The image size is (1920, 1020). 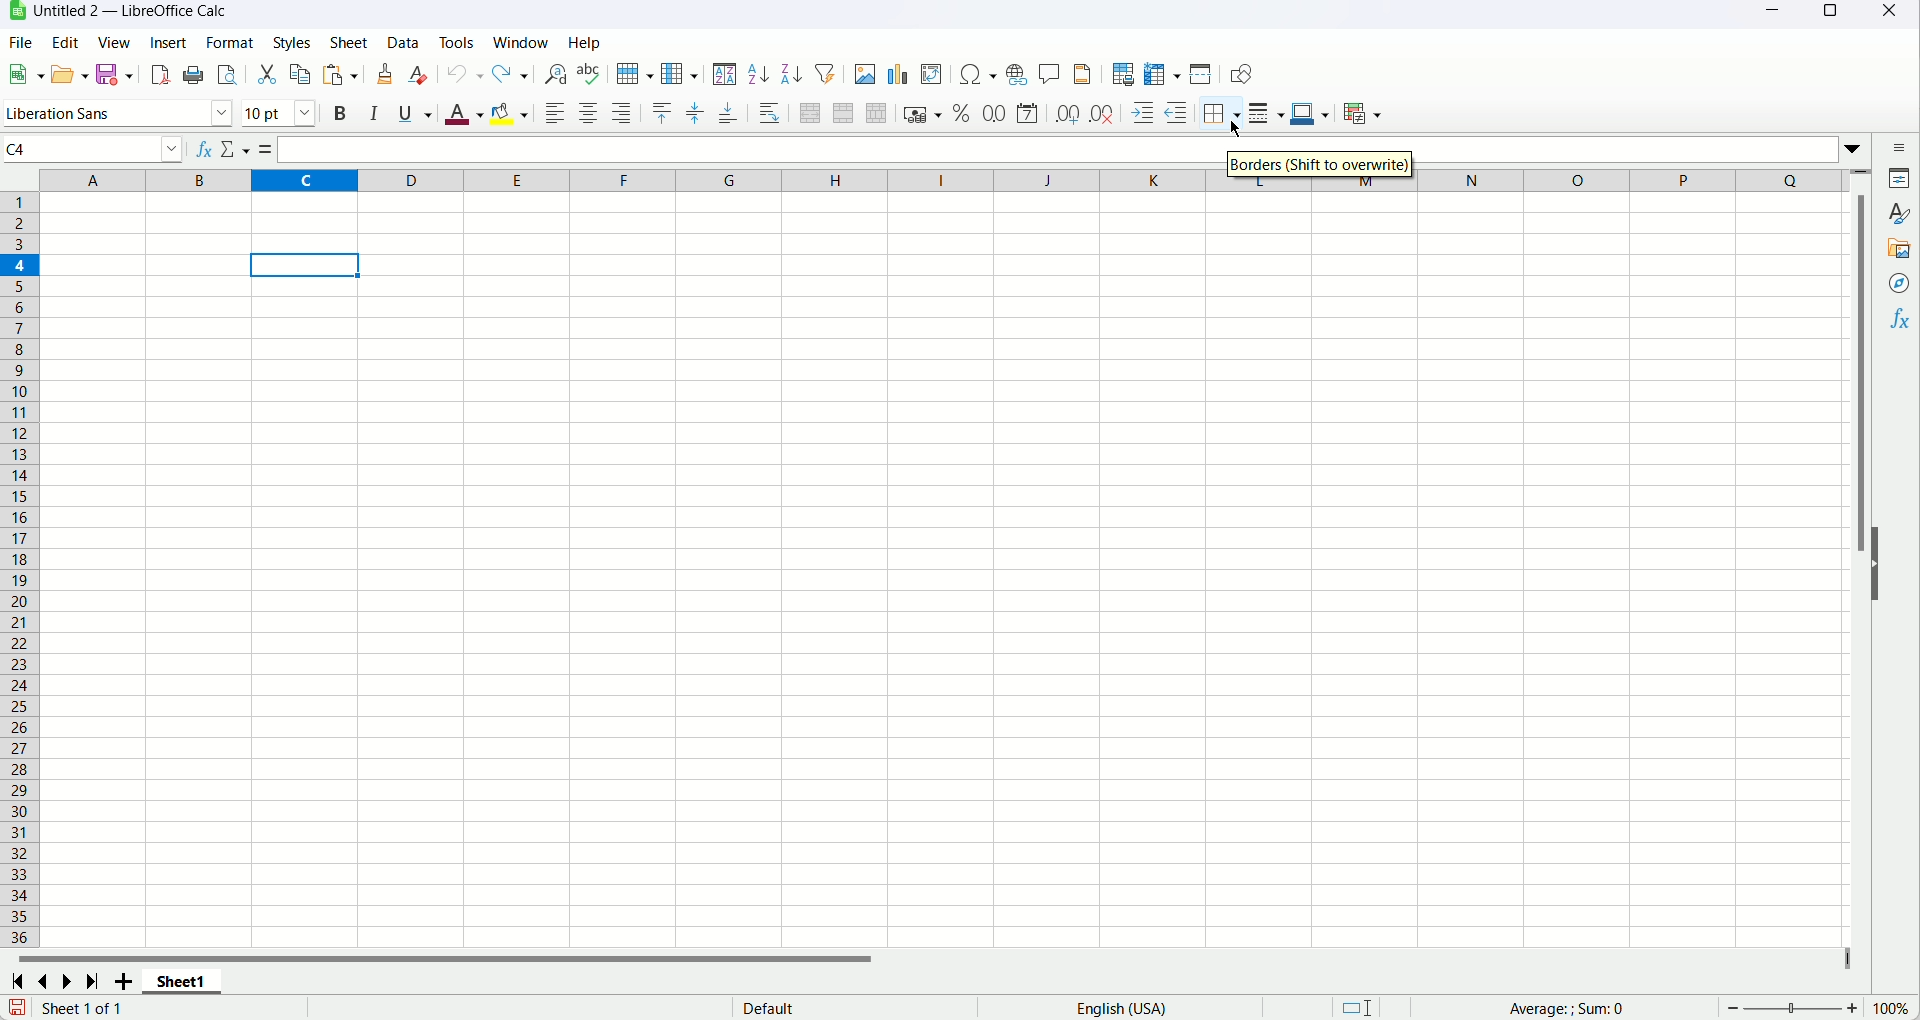 What do you see at coordinates (898, 74) in the screenshot?
I see `Insert chart` at bounding box center [898, 74].